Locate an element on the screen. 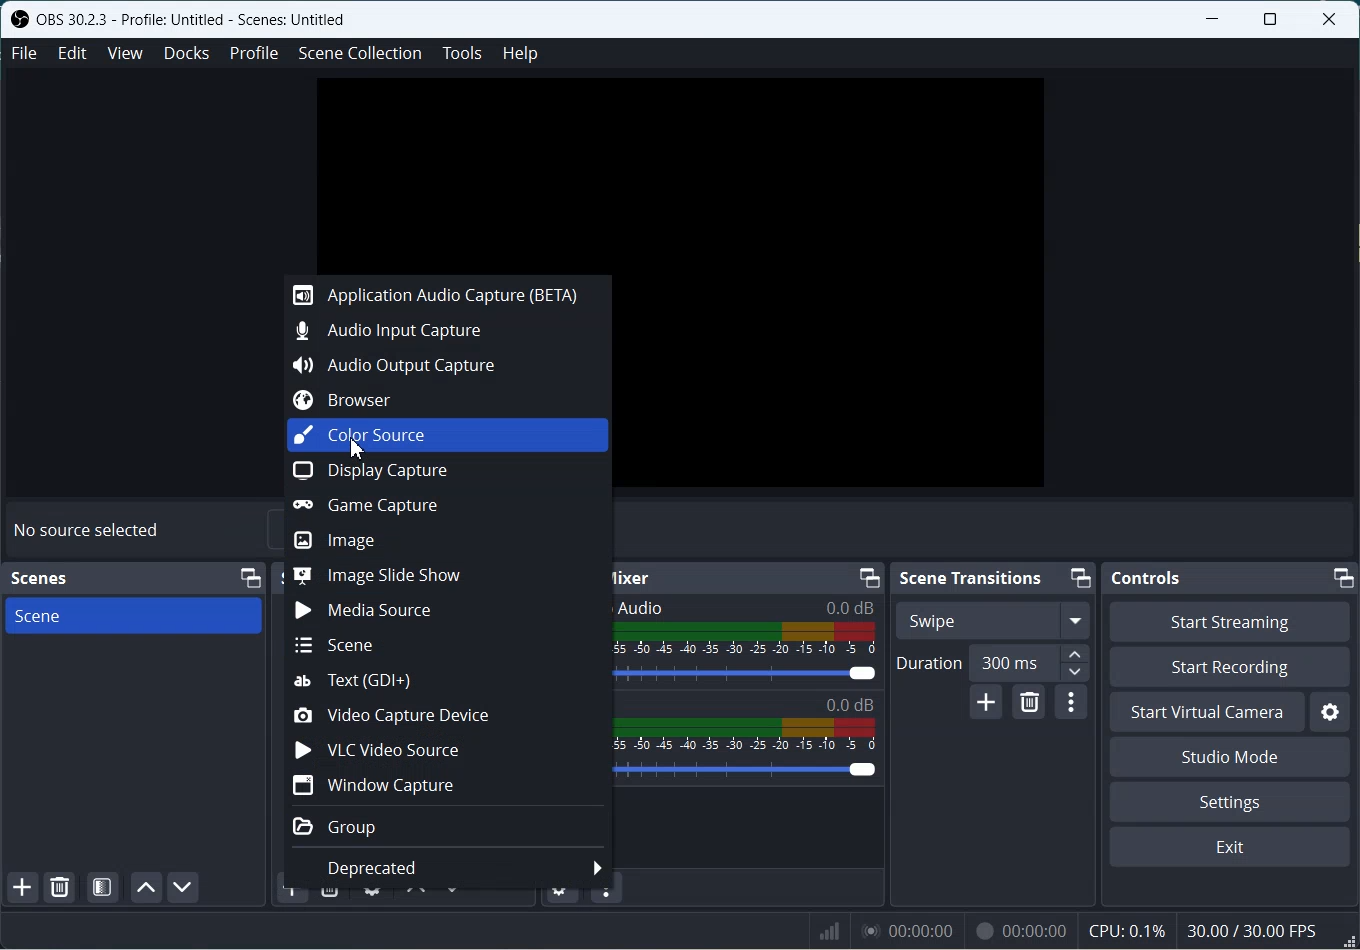  30.00 / 30.00 FPS is located at coordinates (1254, 930).